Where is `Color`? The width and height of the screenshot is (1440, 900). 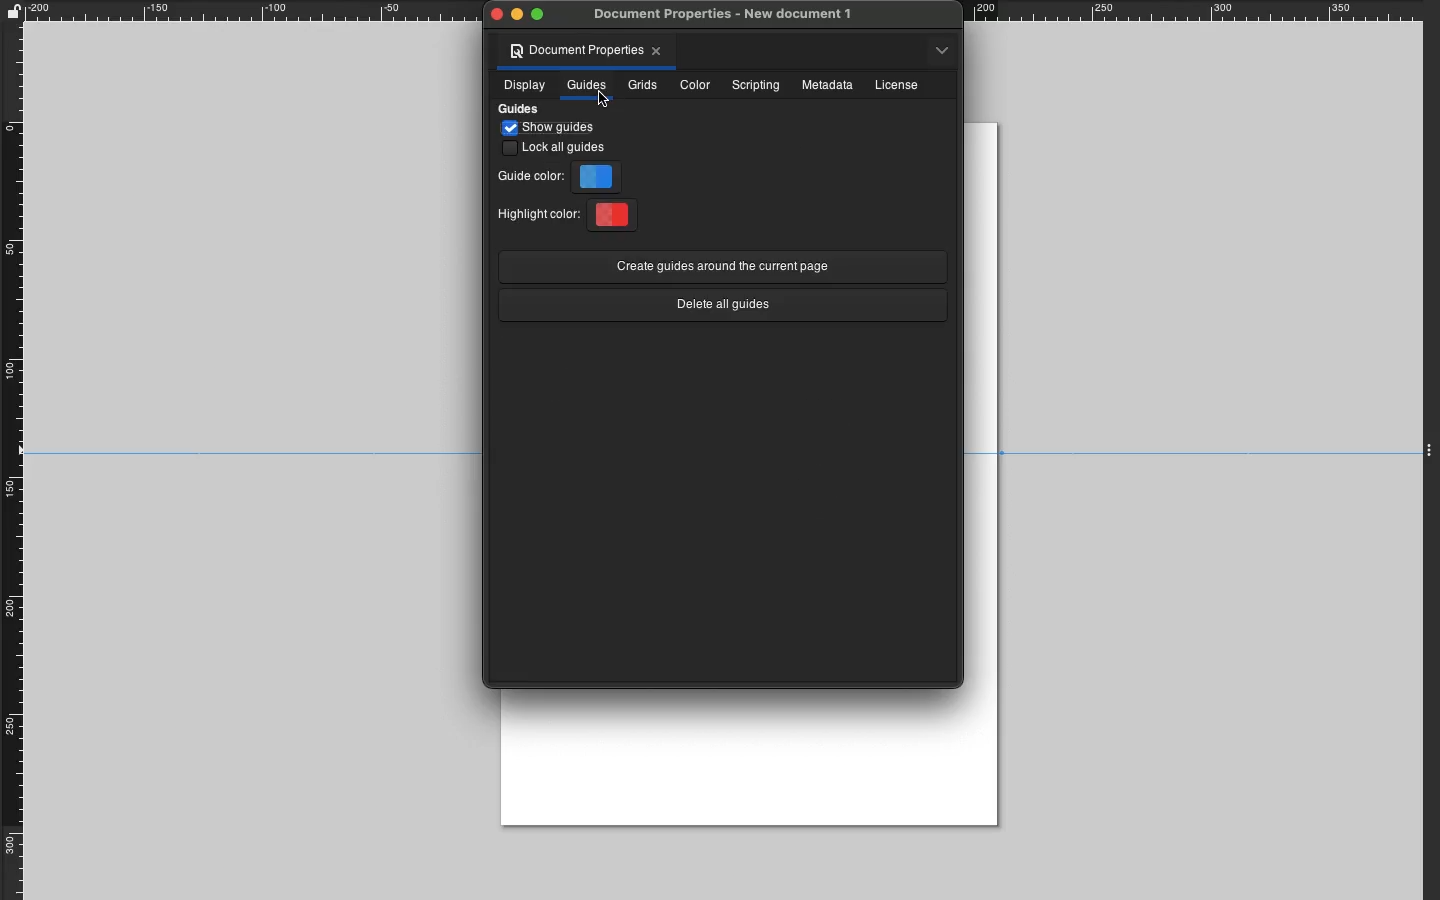
Color is located at coordinates (618, 214).